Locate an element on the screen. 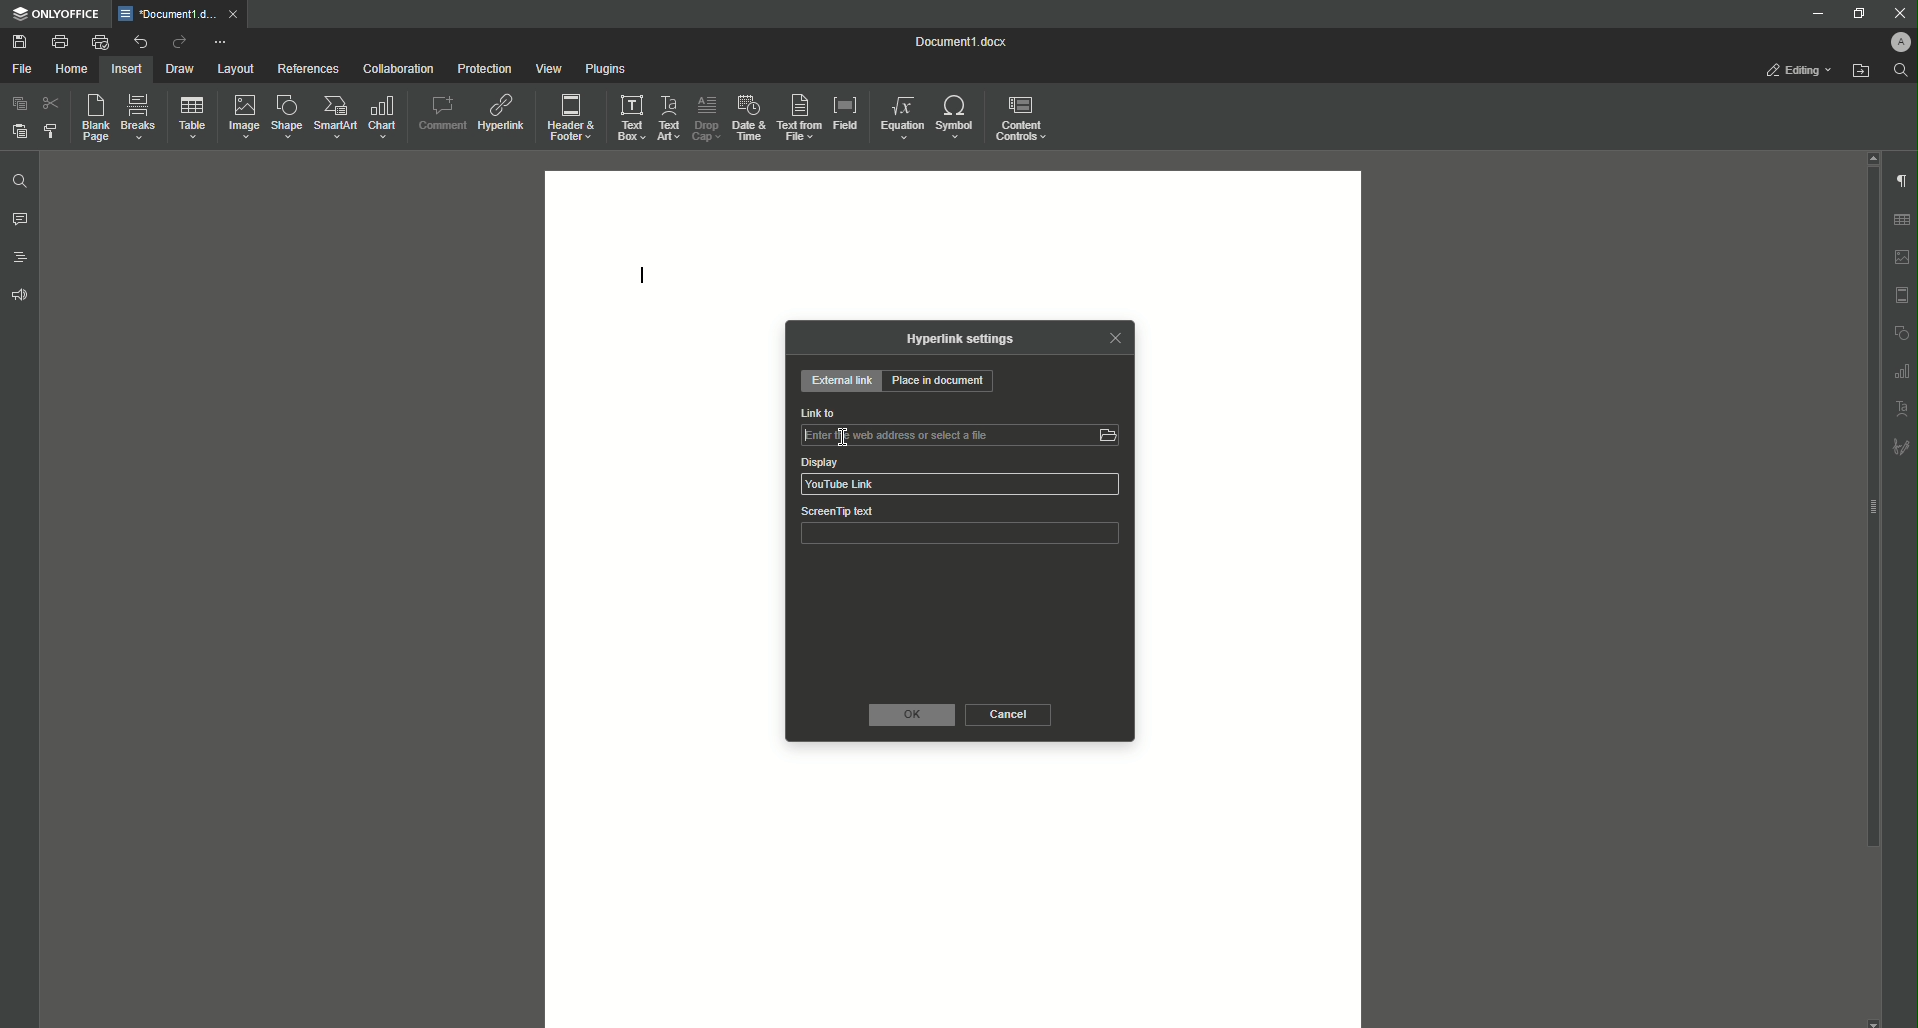 This screenshot has width=1918, height=1028. Cancel is located at coordinates (1013, 715).